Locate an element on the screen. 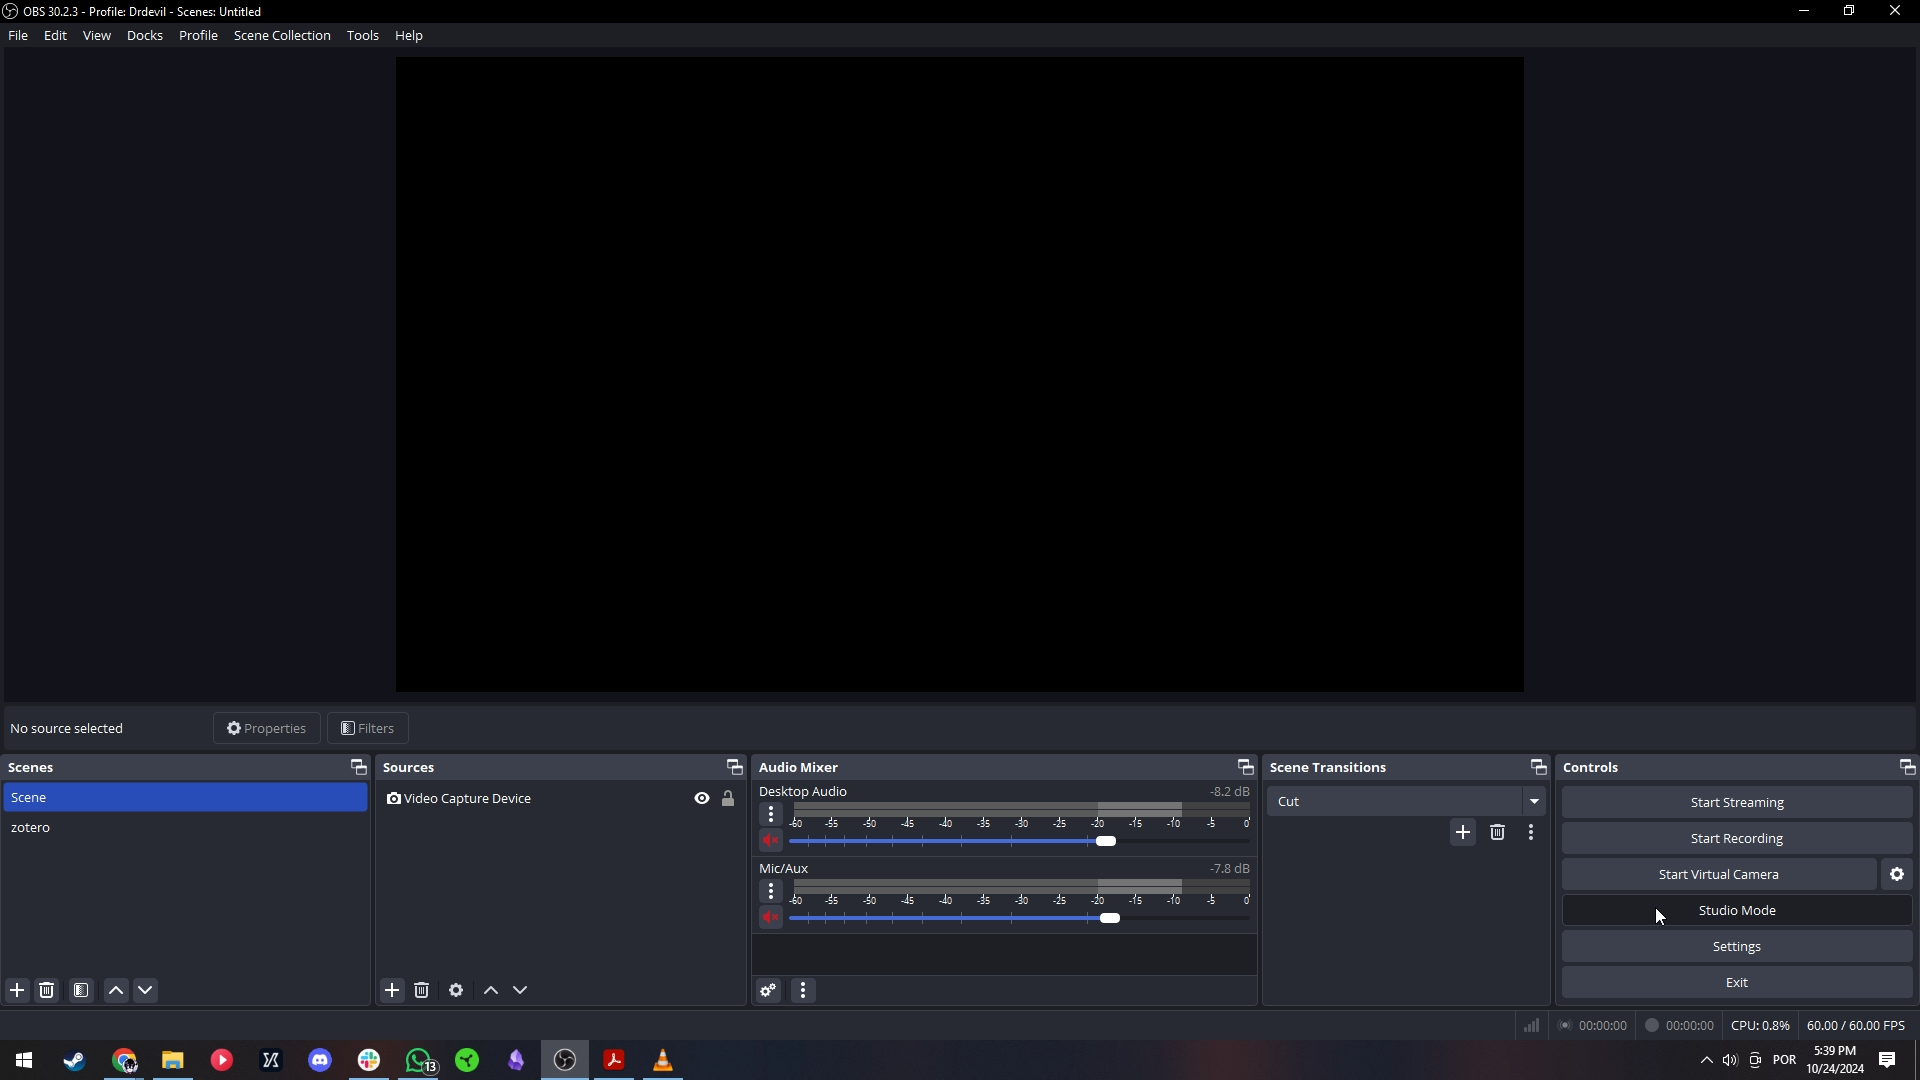 The image size is (1920, 1080). discord is located at coordinates (319, 1058).